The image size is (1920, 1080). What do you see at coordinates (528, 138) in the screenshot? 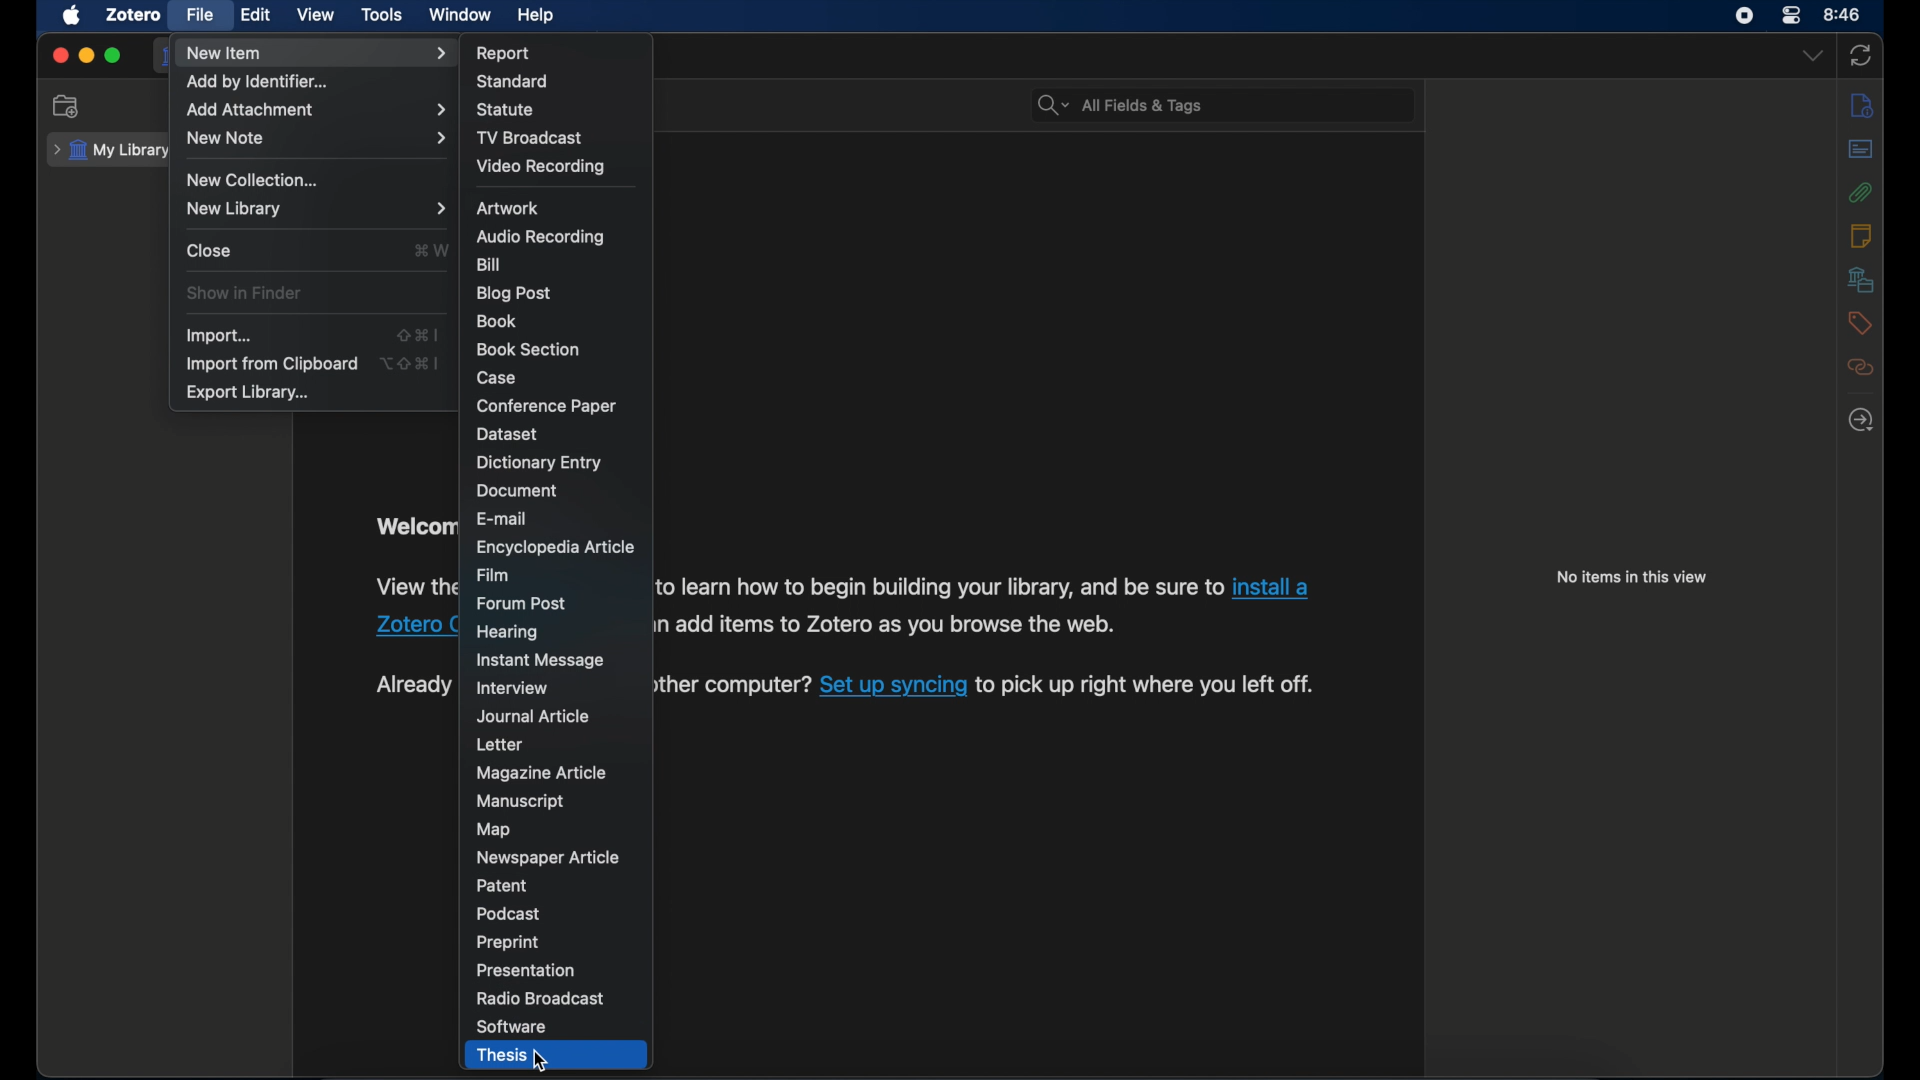
I see `tv broadcast` at bounding box center [528, 138].